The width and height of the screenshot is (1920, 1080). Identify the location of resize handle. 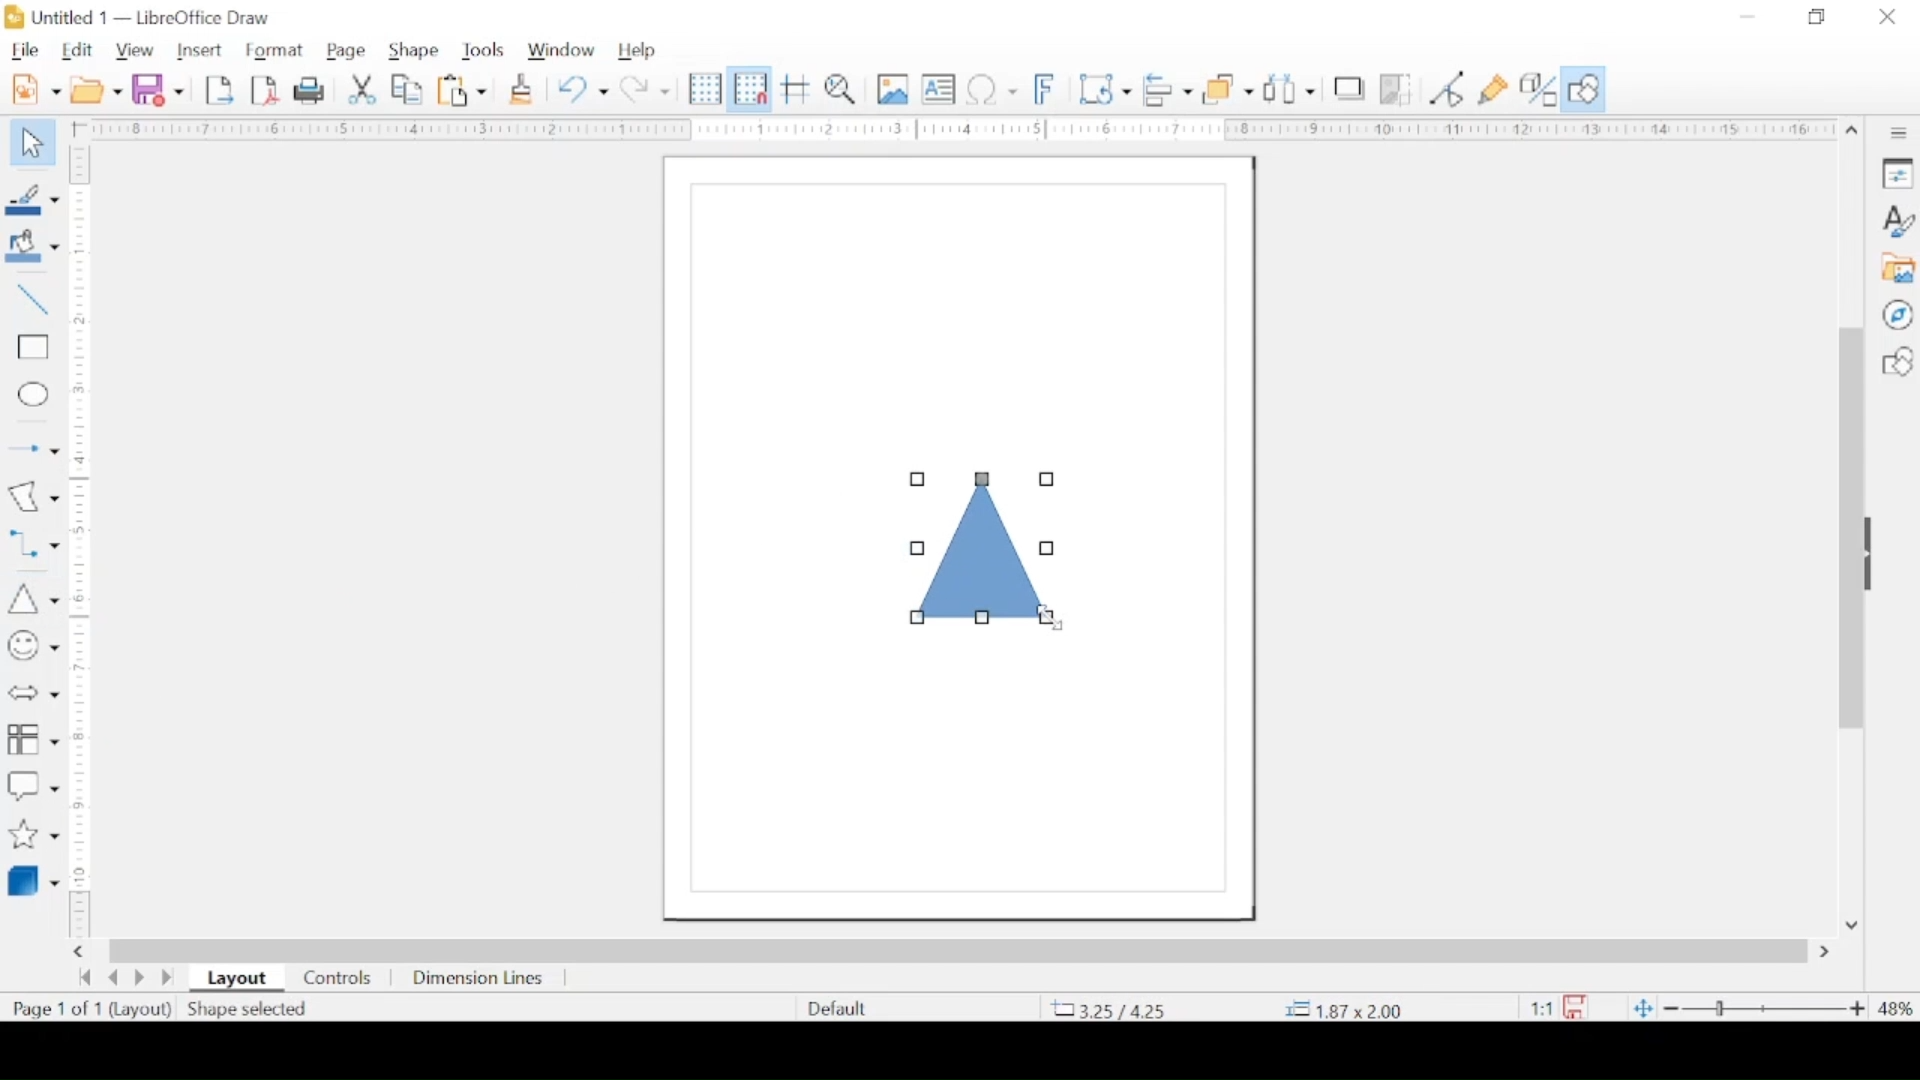
(980, 619).